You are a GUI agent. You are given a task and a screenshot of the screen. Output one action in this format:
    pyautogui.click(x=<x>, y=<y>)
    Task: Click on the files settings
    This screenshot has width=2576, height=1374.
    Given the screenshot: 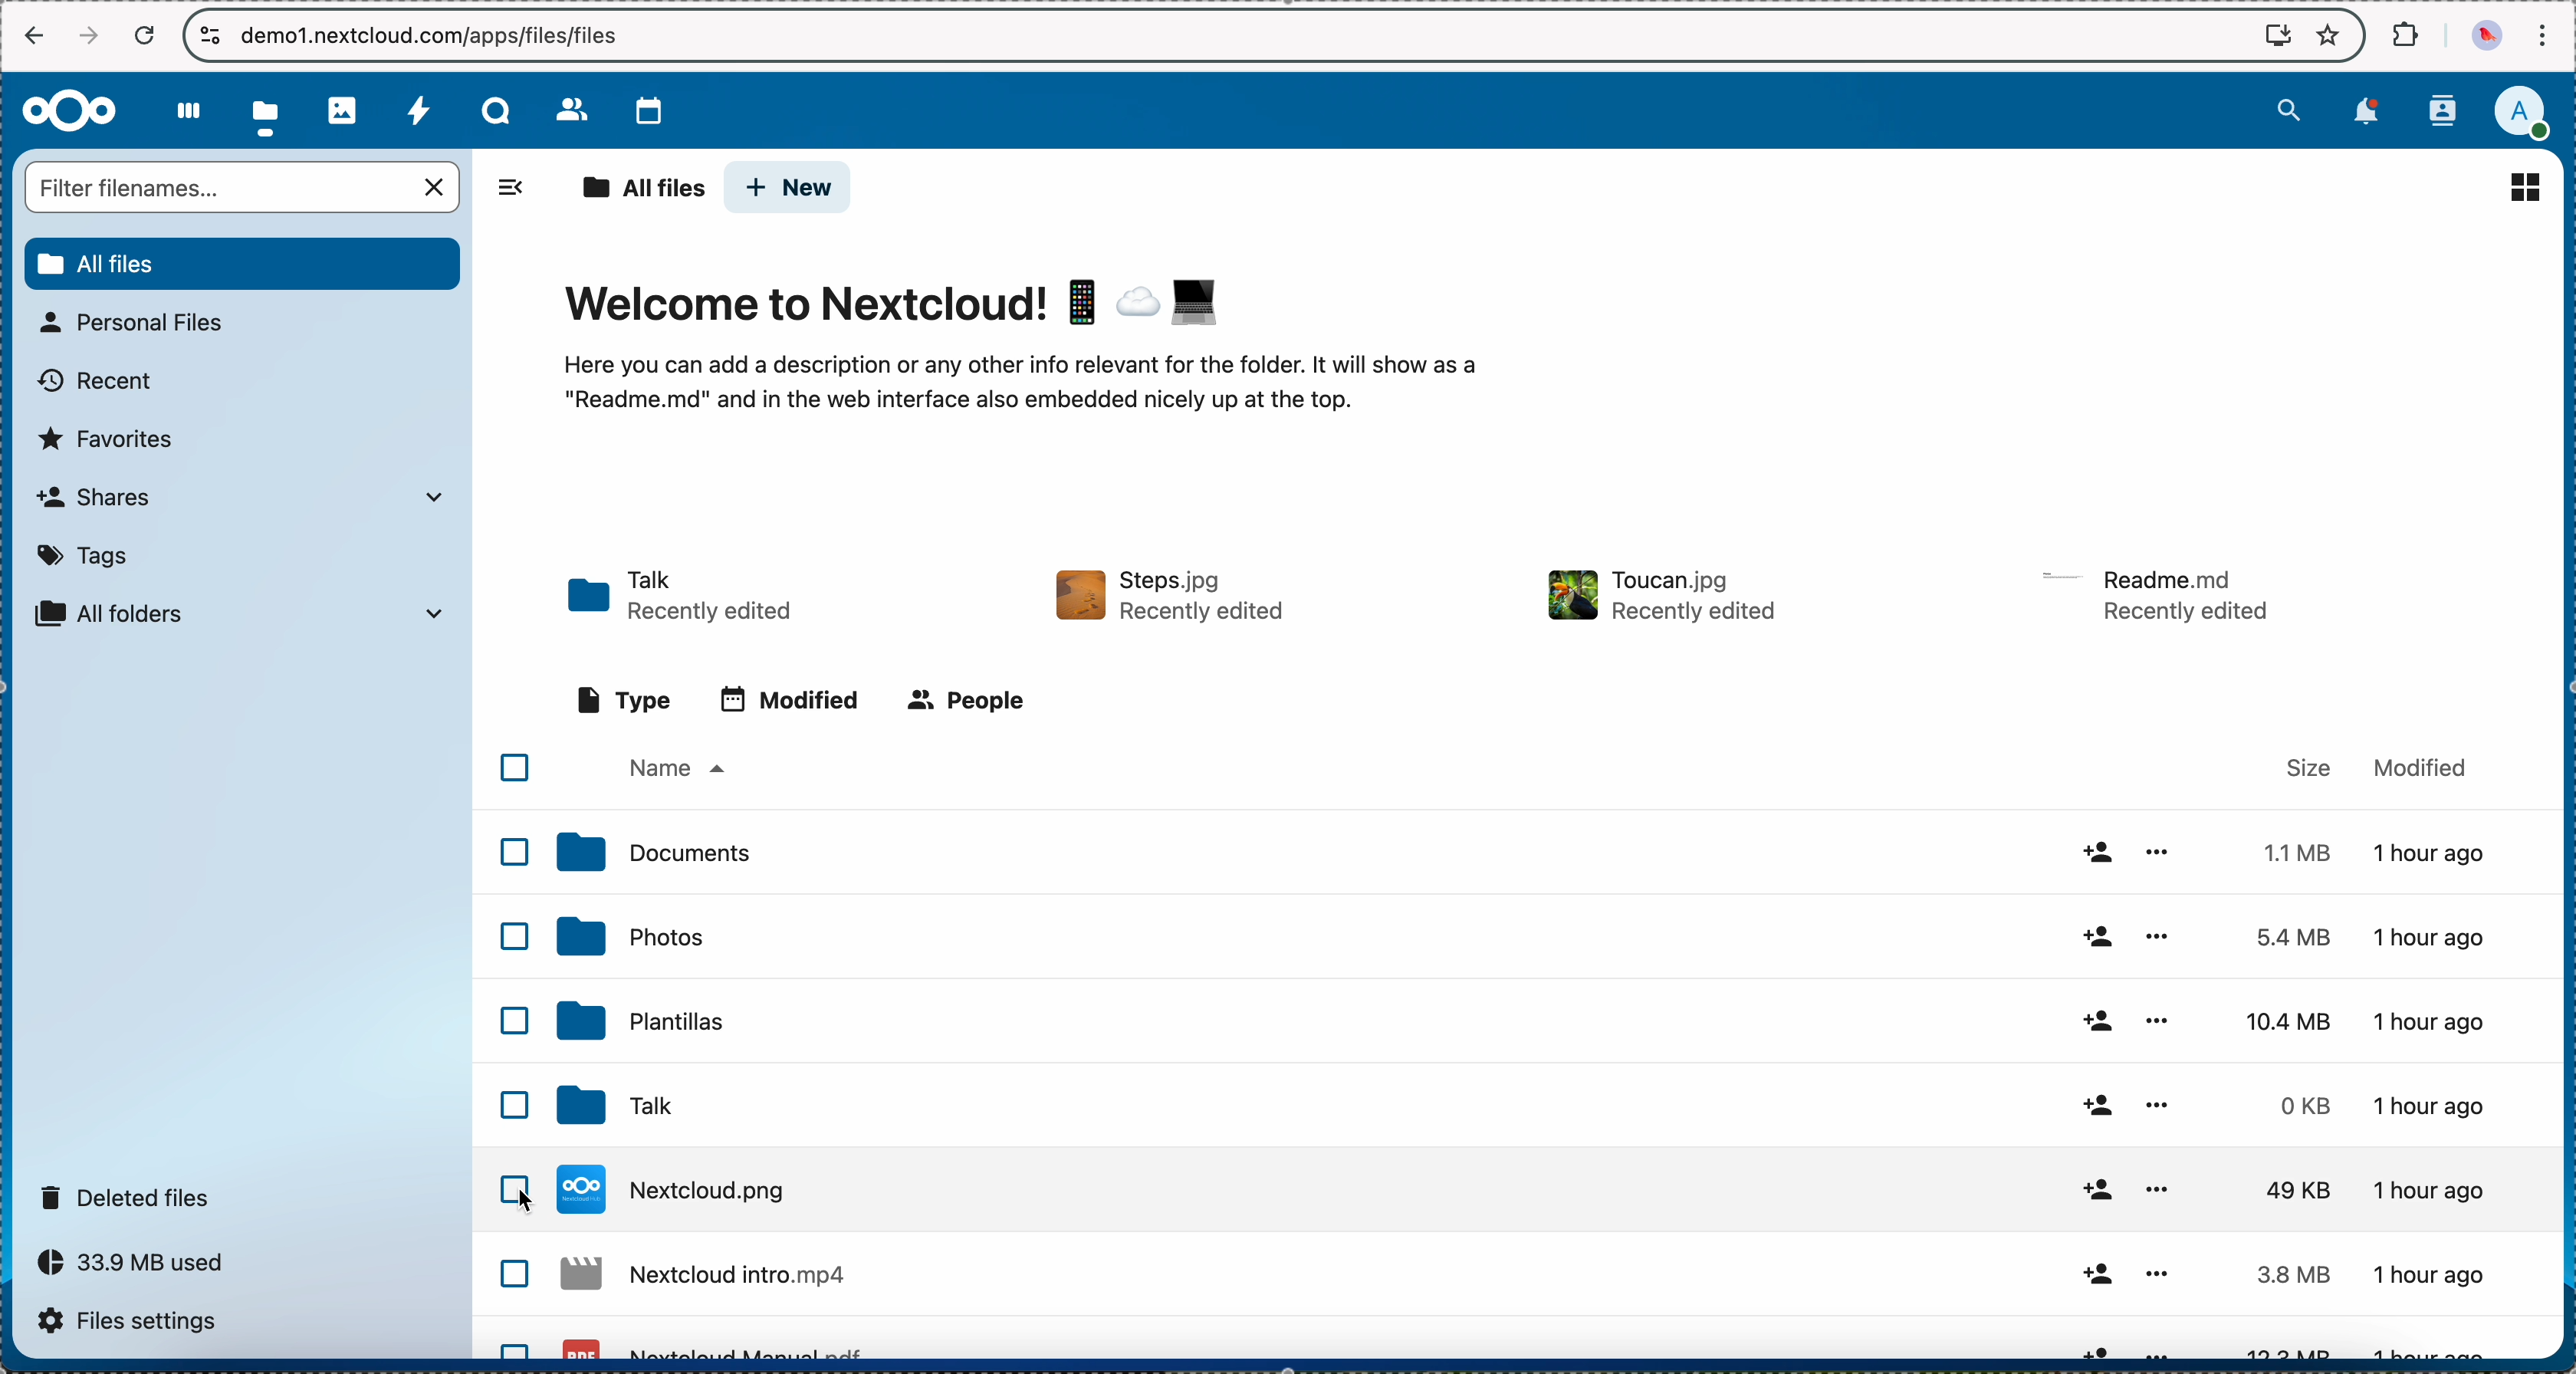 What is the action you would take?
    pyautogui.click(x=133, y=1322)
    